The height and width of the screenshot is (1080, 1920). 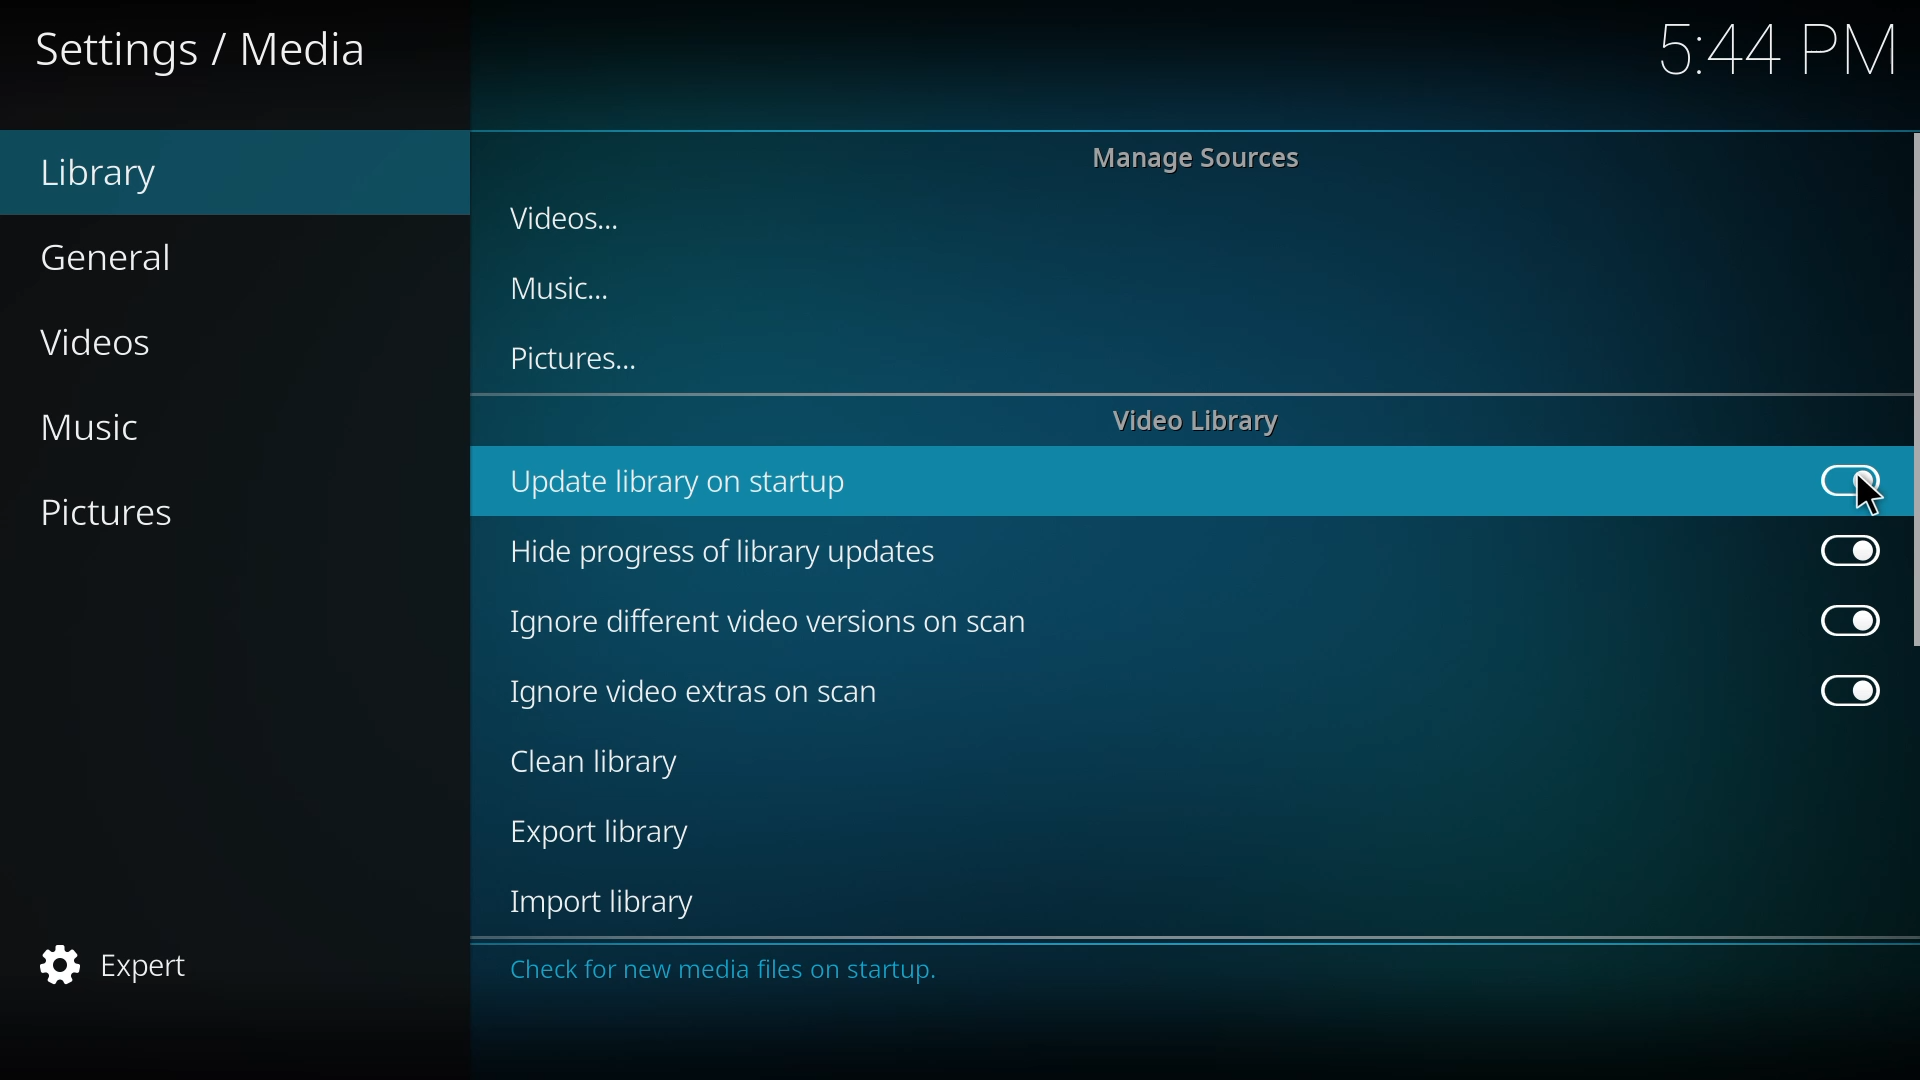 What do you see at coordinates (1854, 475) in the screenshot?
I see `enabled` at bounding box center [1854, 475].